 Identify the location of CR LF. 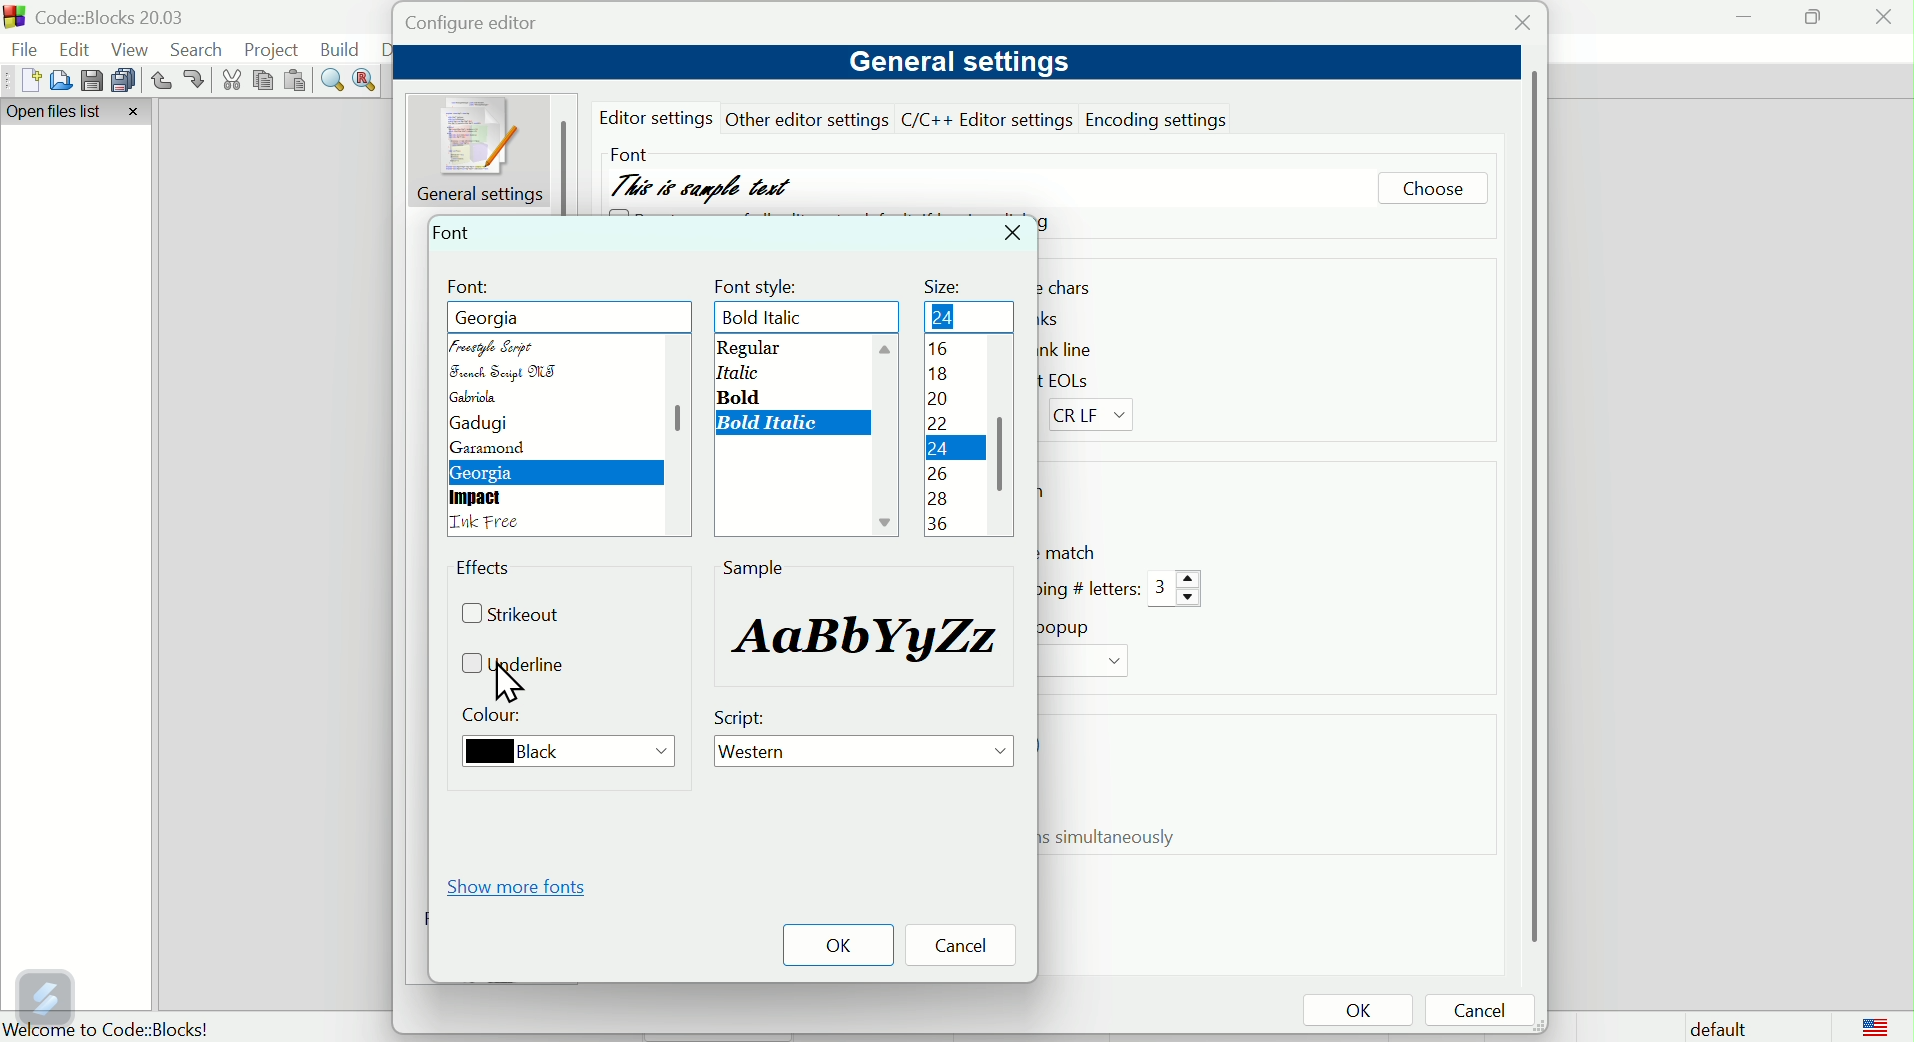
(1097, 416).